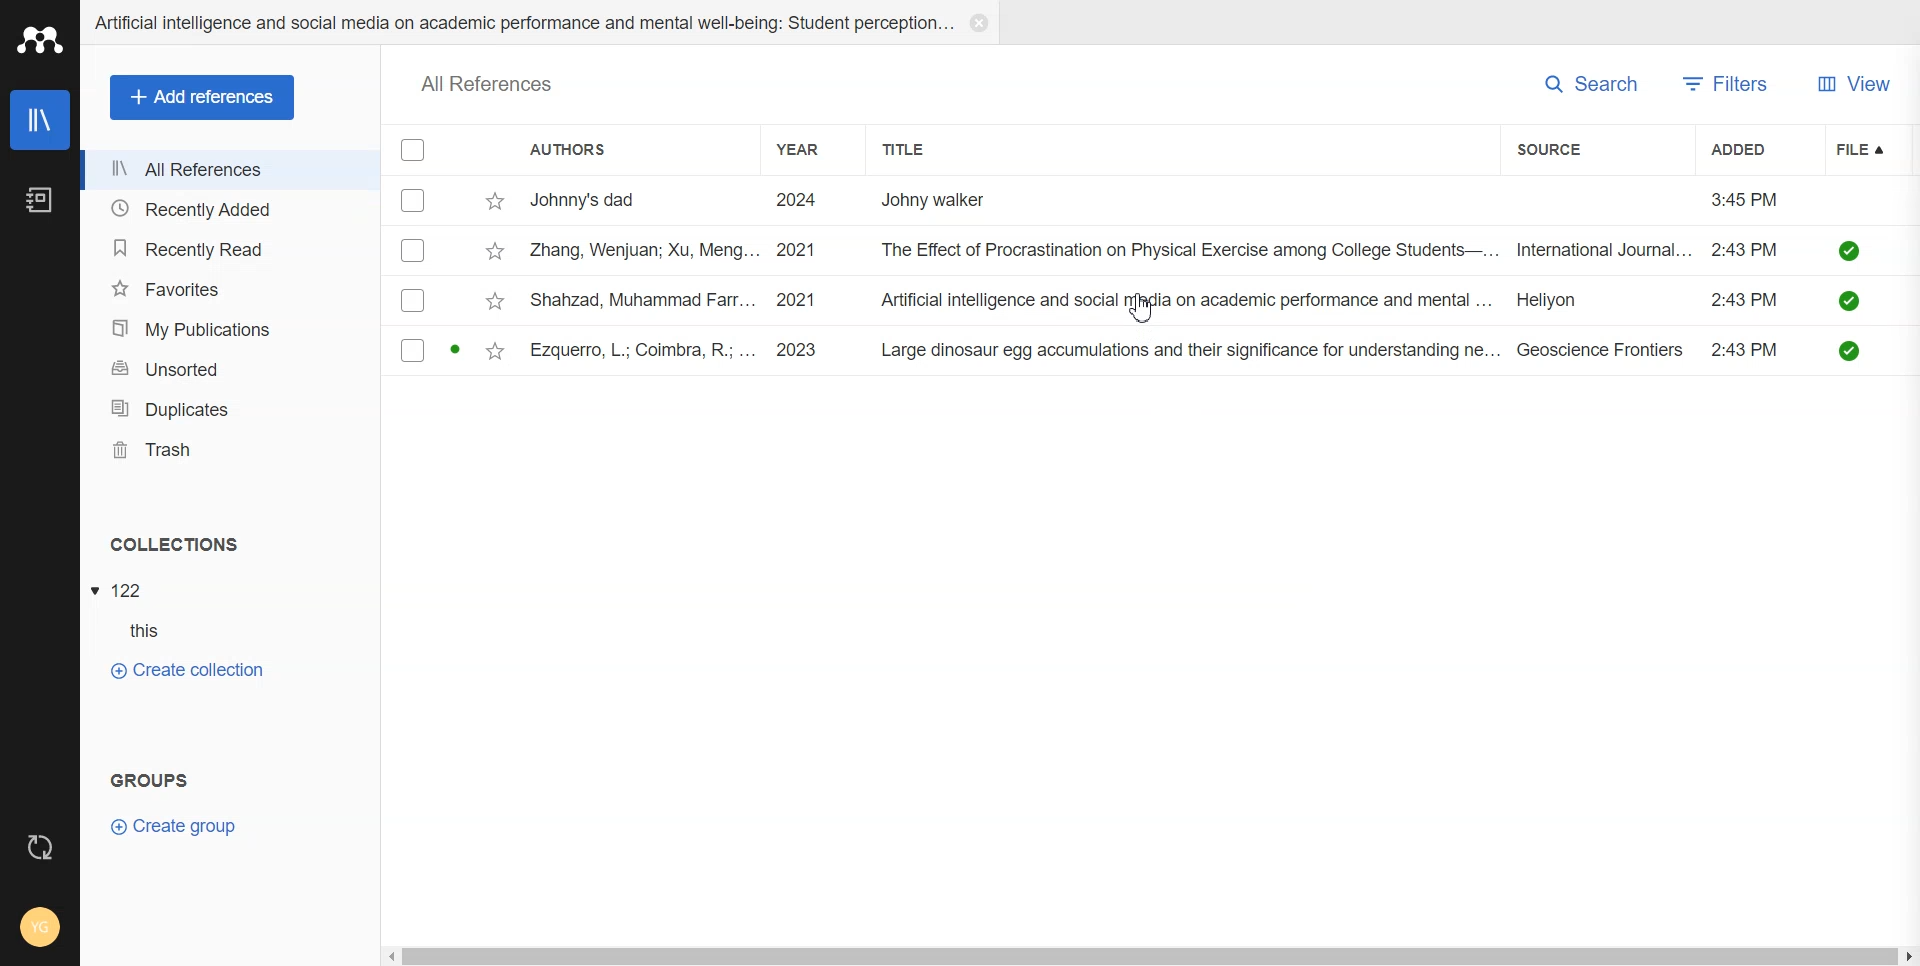 The height and width of the screenshot is (966, 1920). What do you see at coordinates (38, 201) in the screenshot?
I see `Notebook` at bounding box center [38, 201].